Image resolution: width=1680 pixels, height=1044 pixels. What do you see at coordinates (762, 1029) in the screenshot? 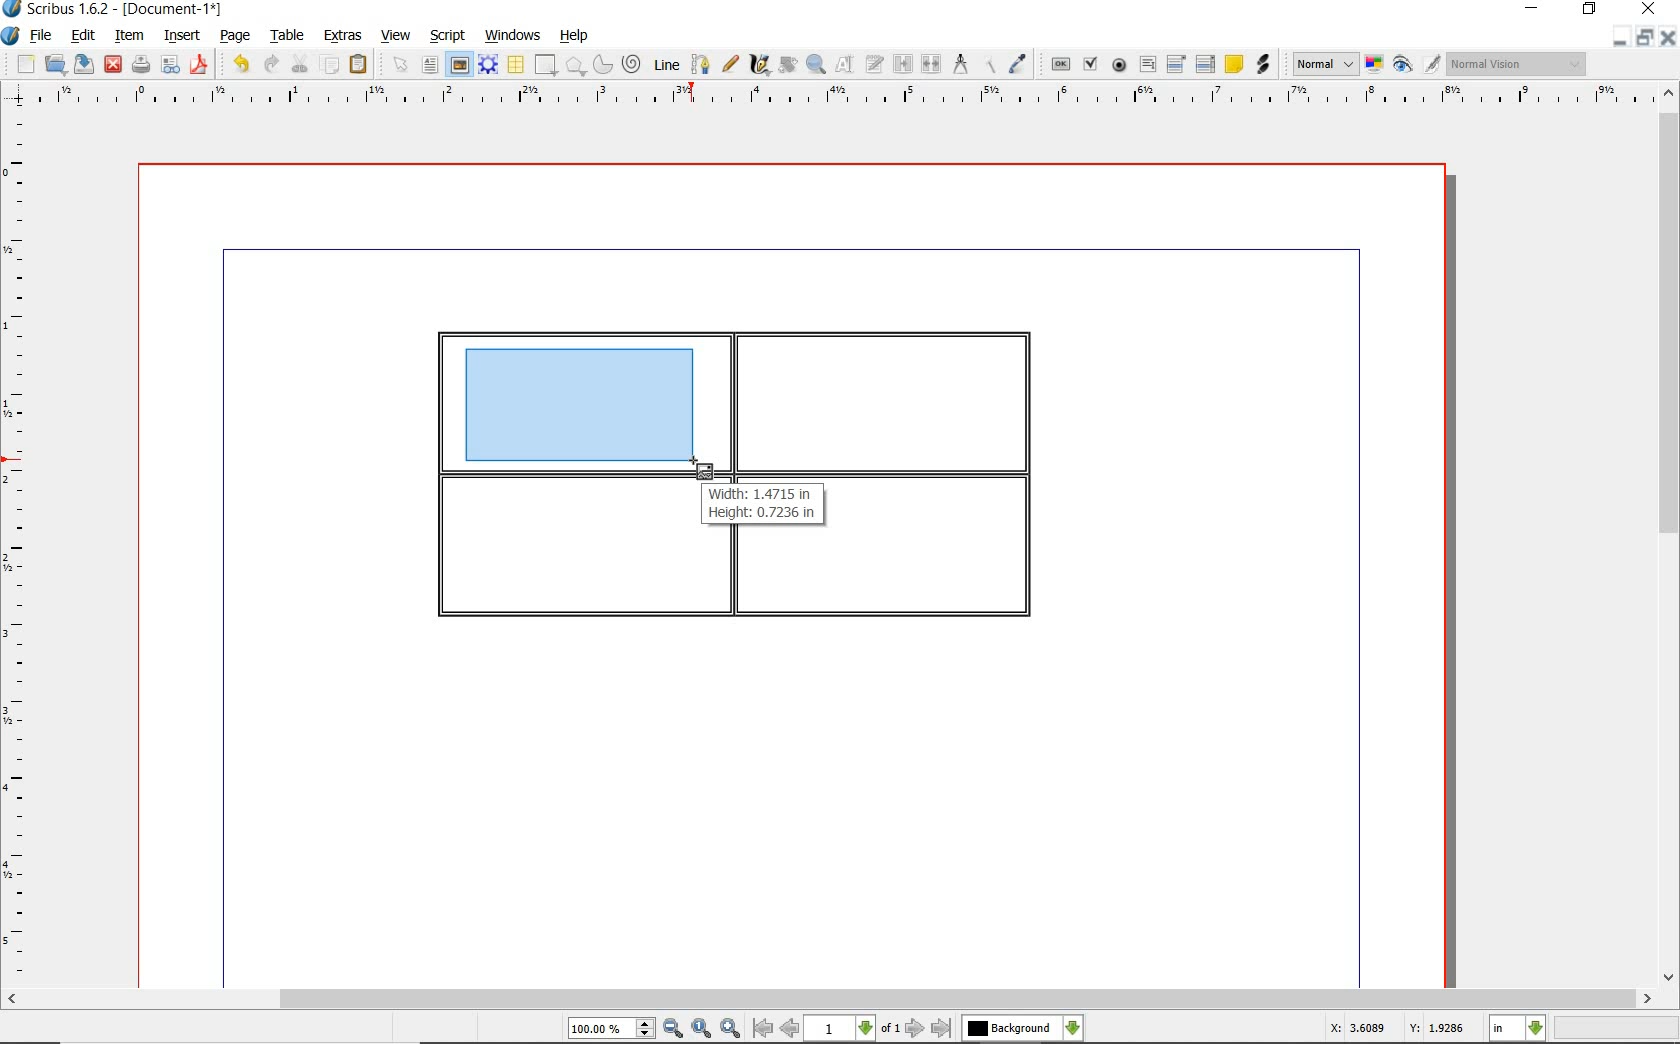
I see `go to first page` at bounding box center [762, 1029].